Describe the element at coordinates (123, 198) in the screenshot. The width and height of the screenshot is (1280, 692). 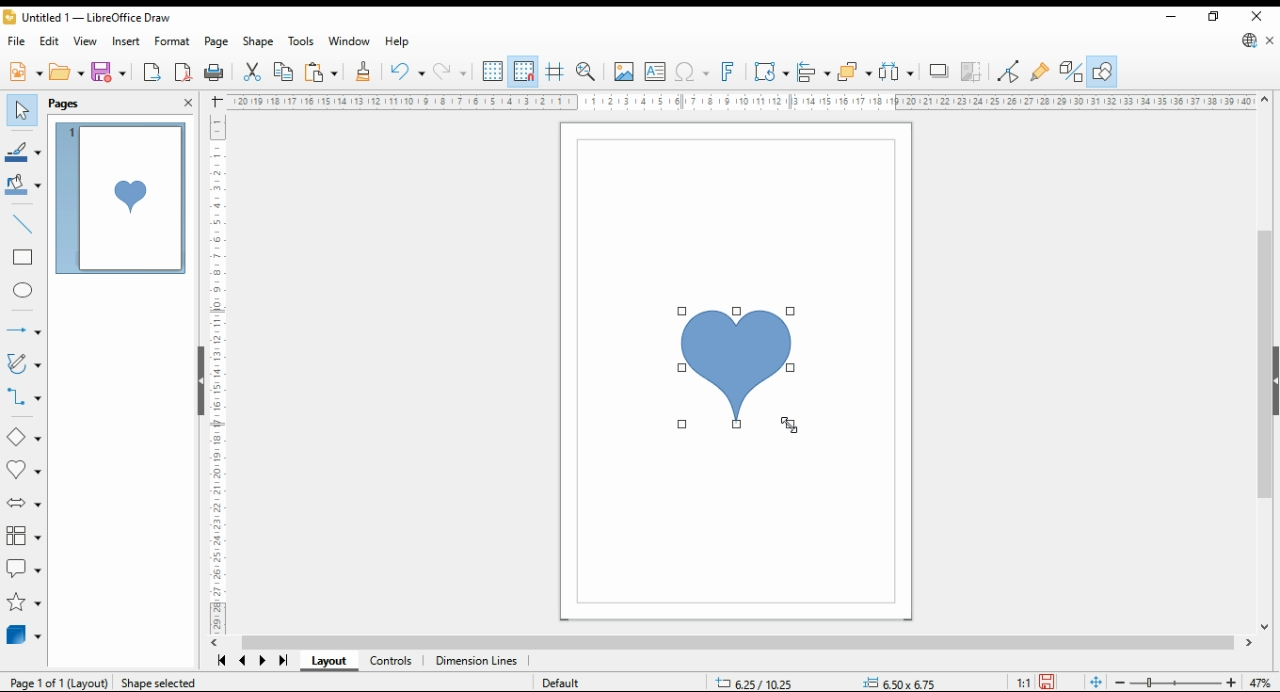
I see `page 1` at that location.